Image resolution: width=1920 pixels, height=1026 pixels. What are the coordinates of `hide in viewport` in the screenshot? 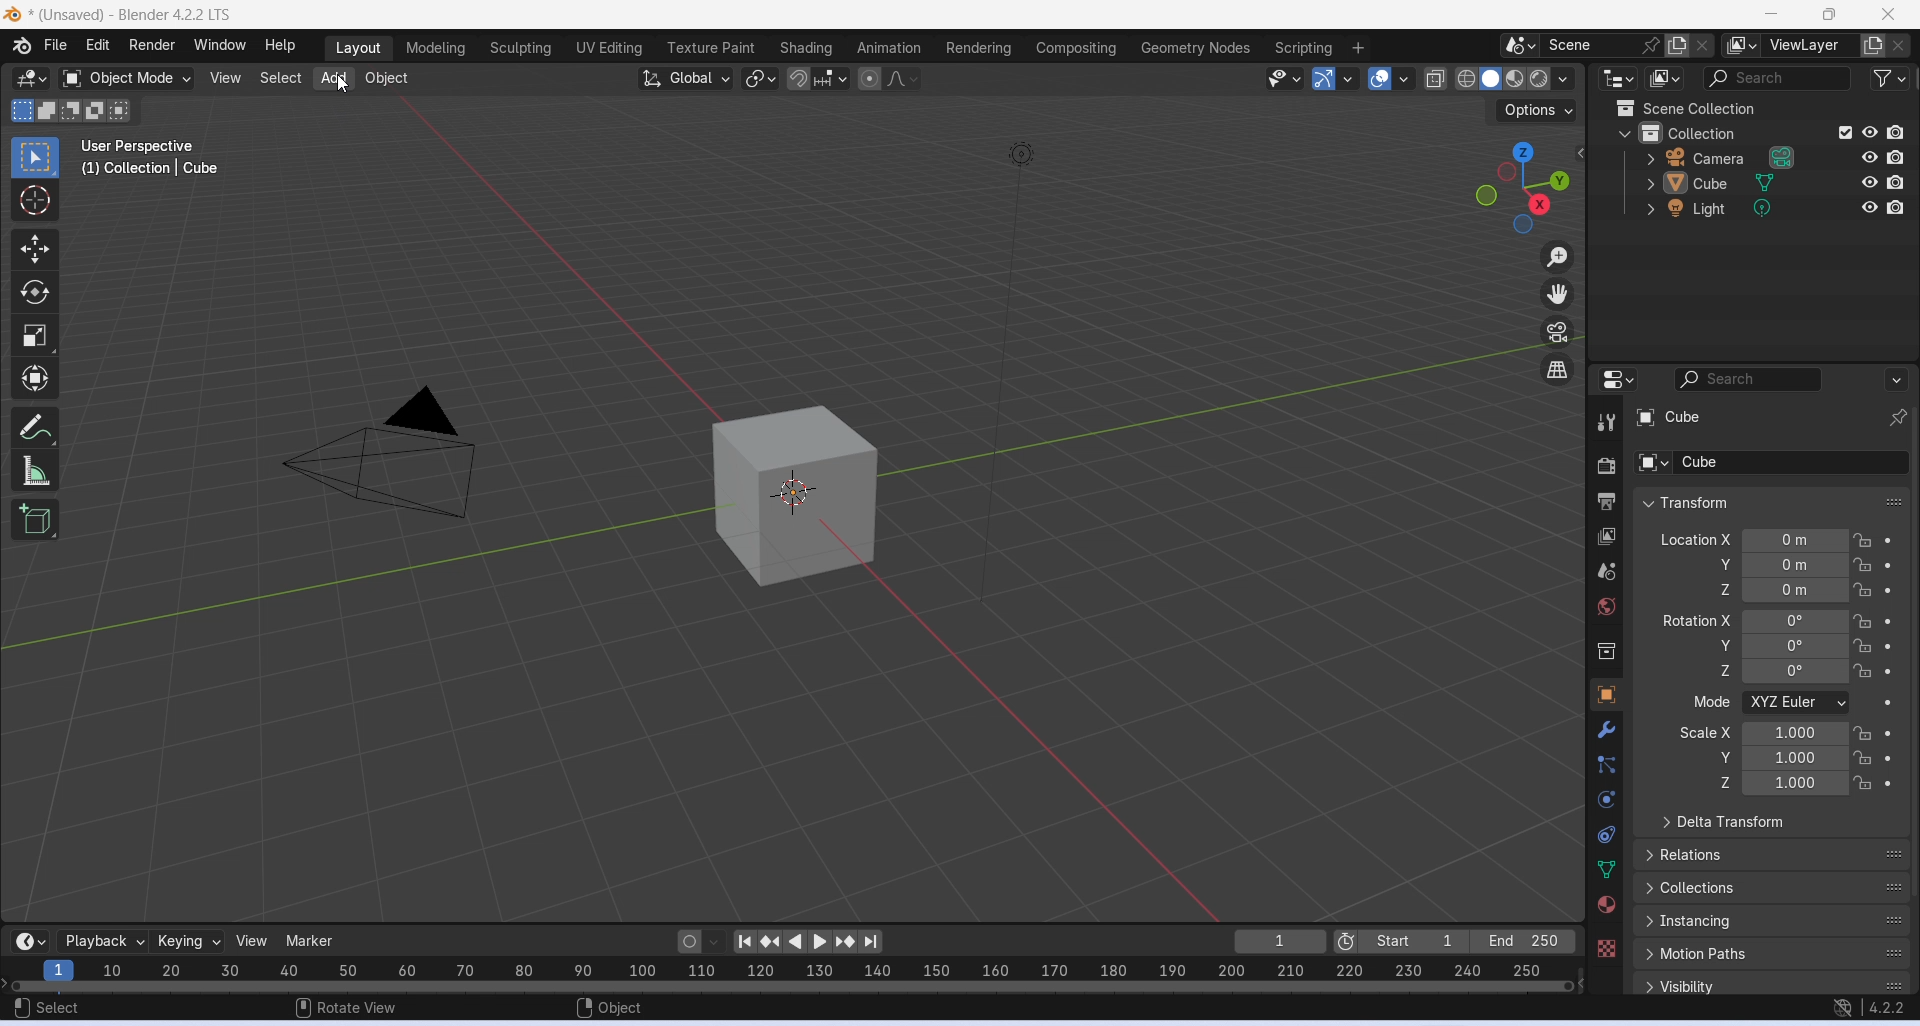 It's located at (1871, 182).